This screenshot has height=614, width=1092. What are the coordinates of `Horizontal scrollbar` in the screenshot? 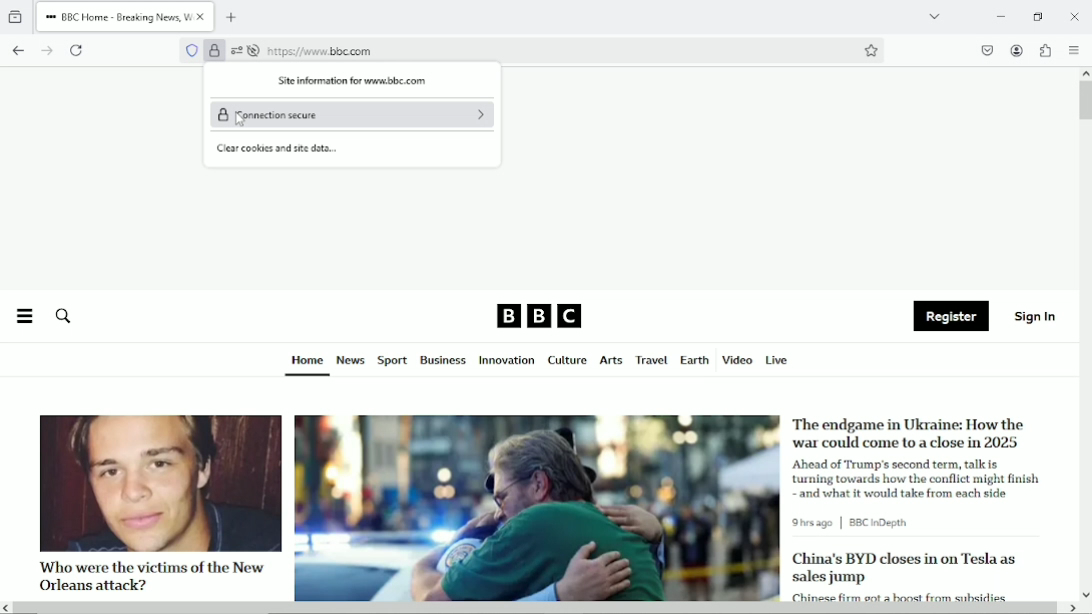 It's located at (537, 609).